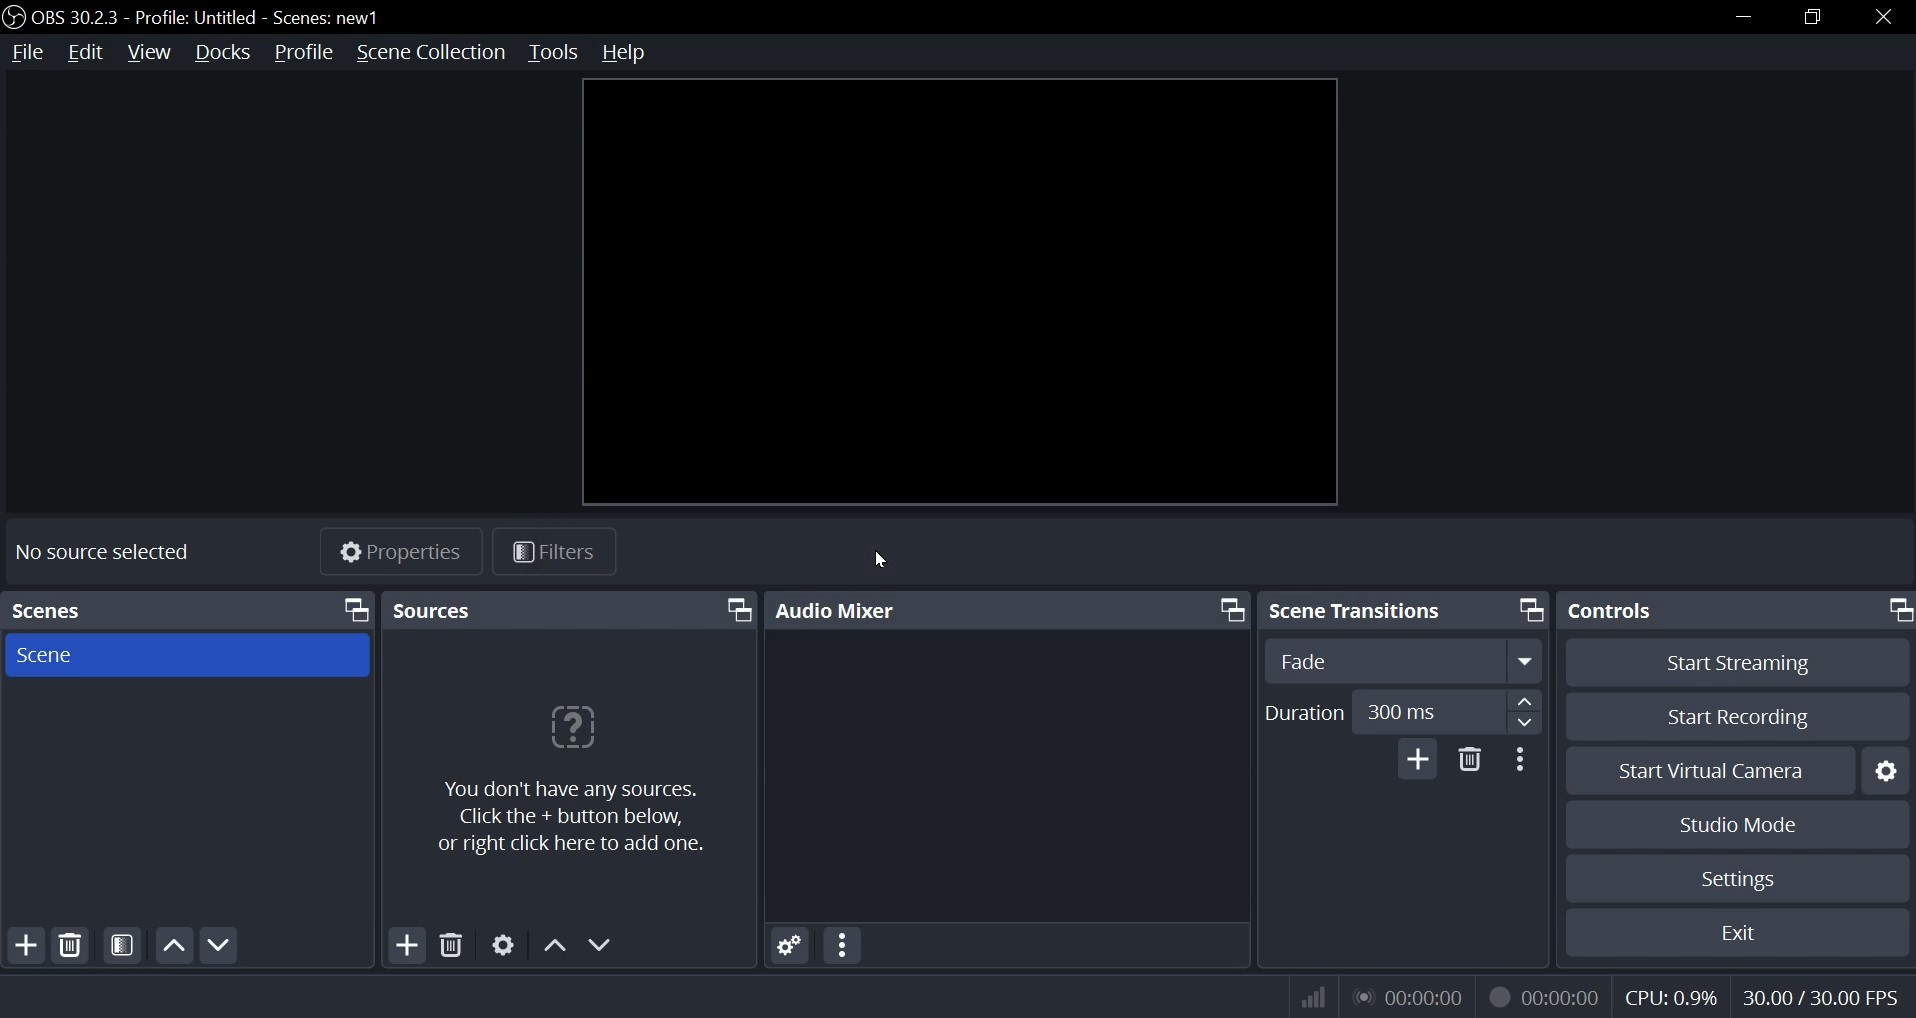 The height and width of the screenshot is (1018, 1916). What do you see at coordinates (1229, 609) in the screenshot?
I see `bring front` at bounding box center [1229, 609].